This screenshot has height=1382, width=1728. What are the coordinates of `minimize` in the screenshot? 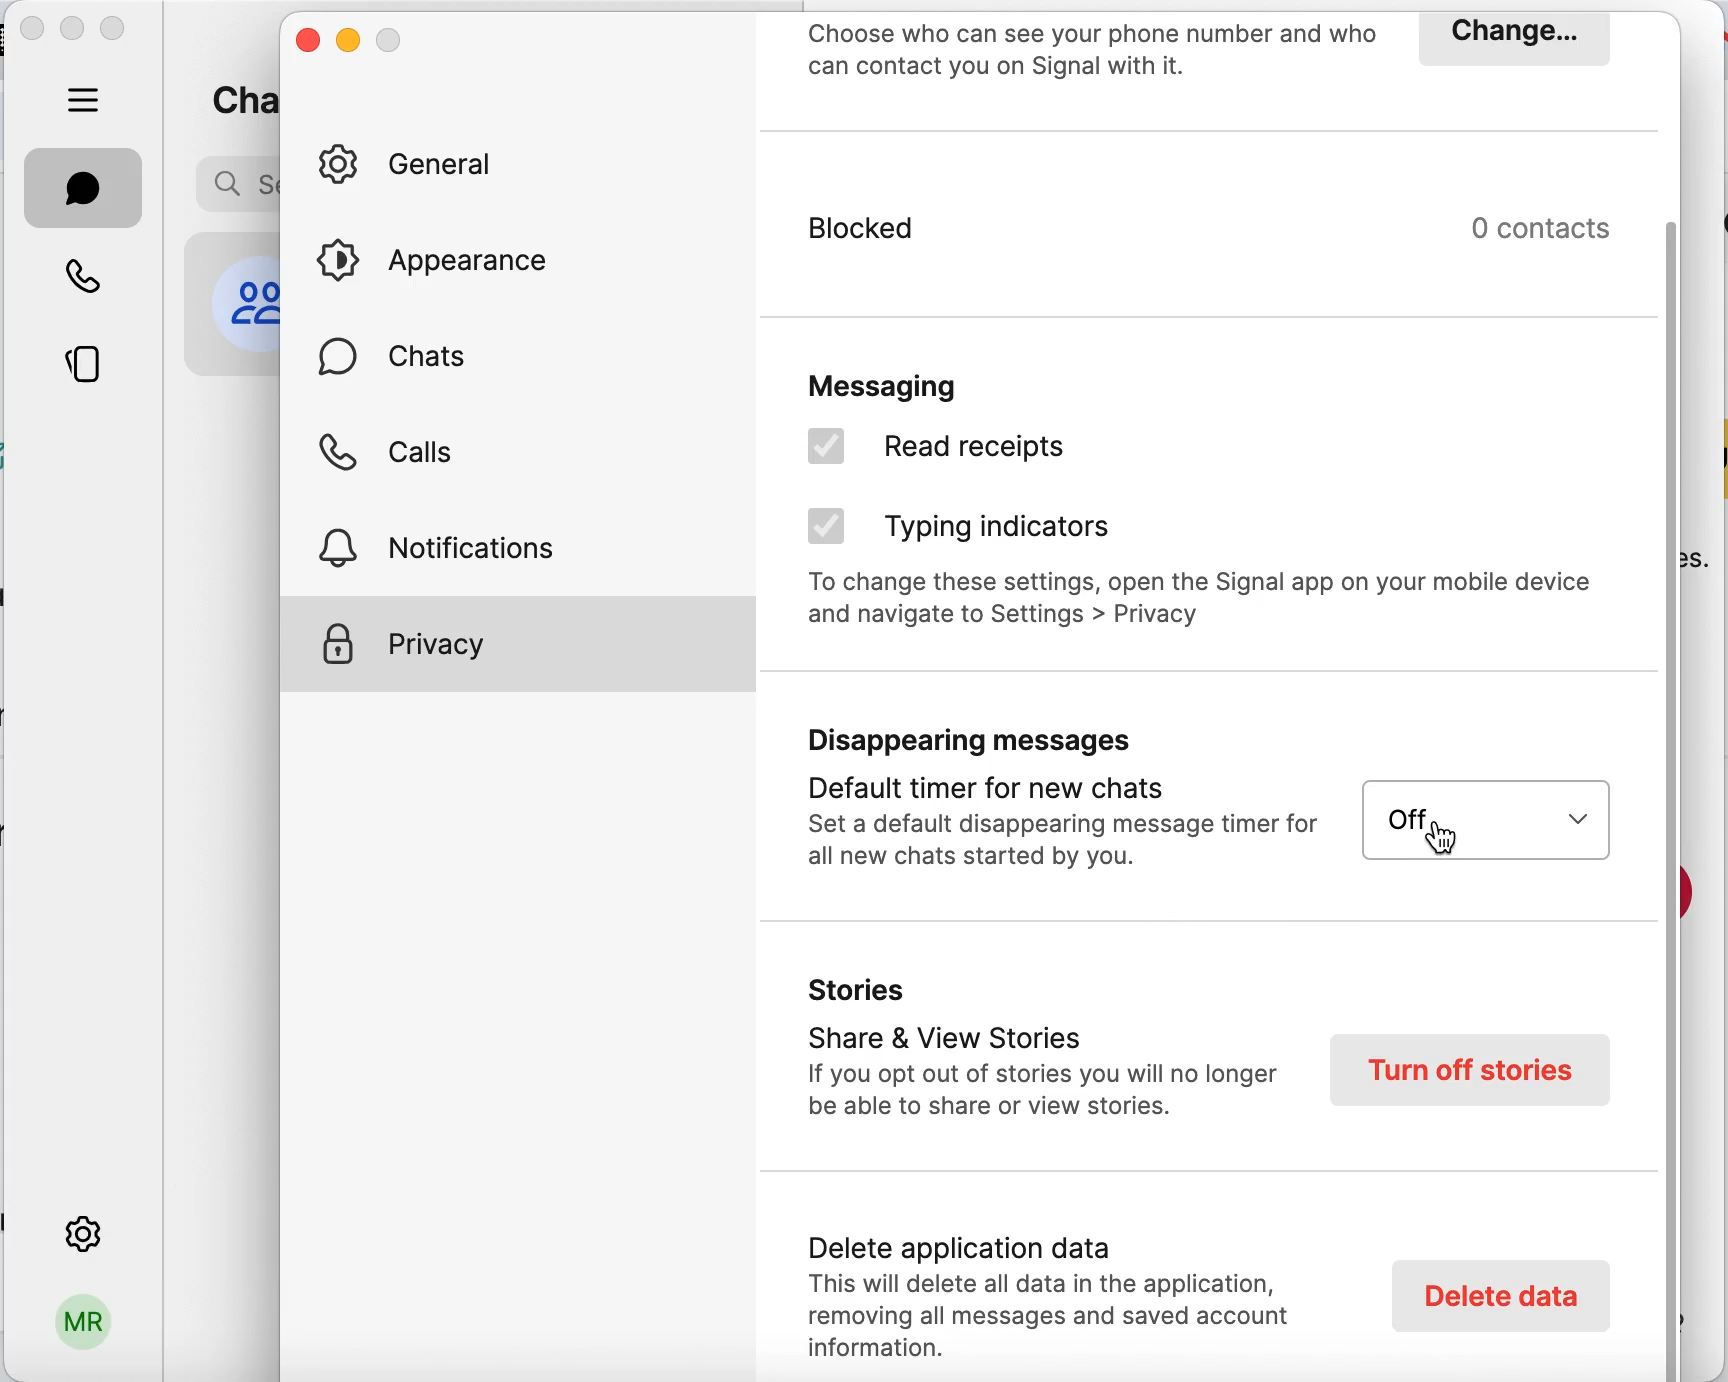 It's located at (73, 27).